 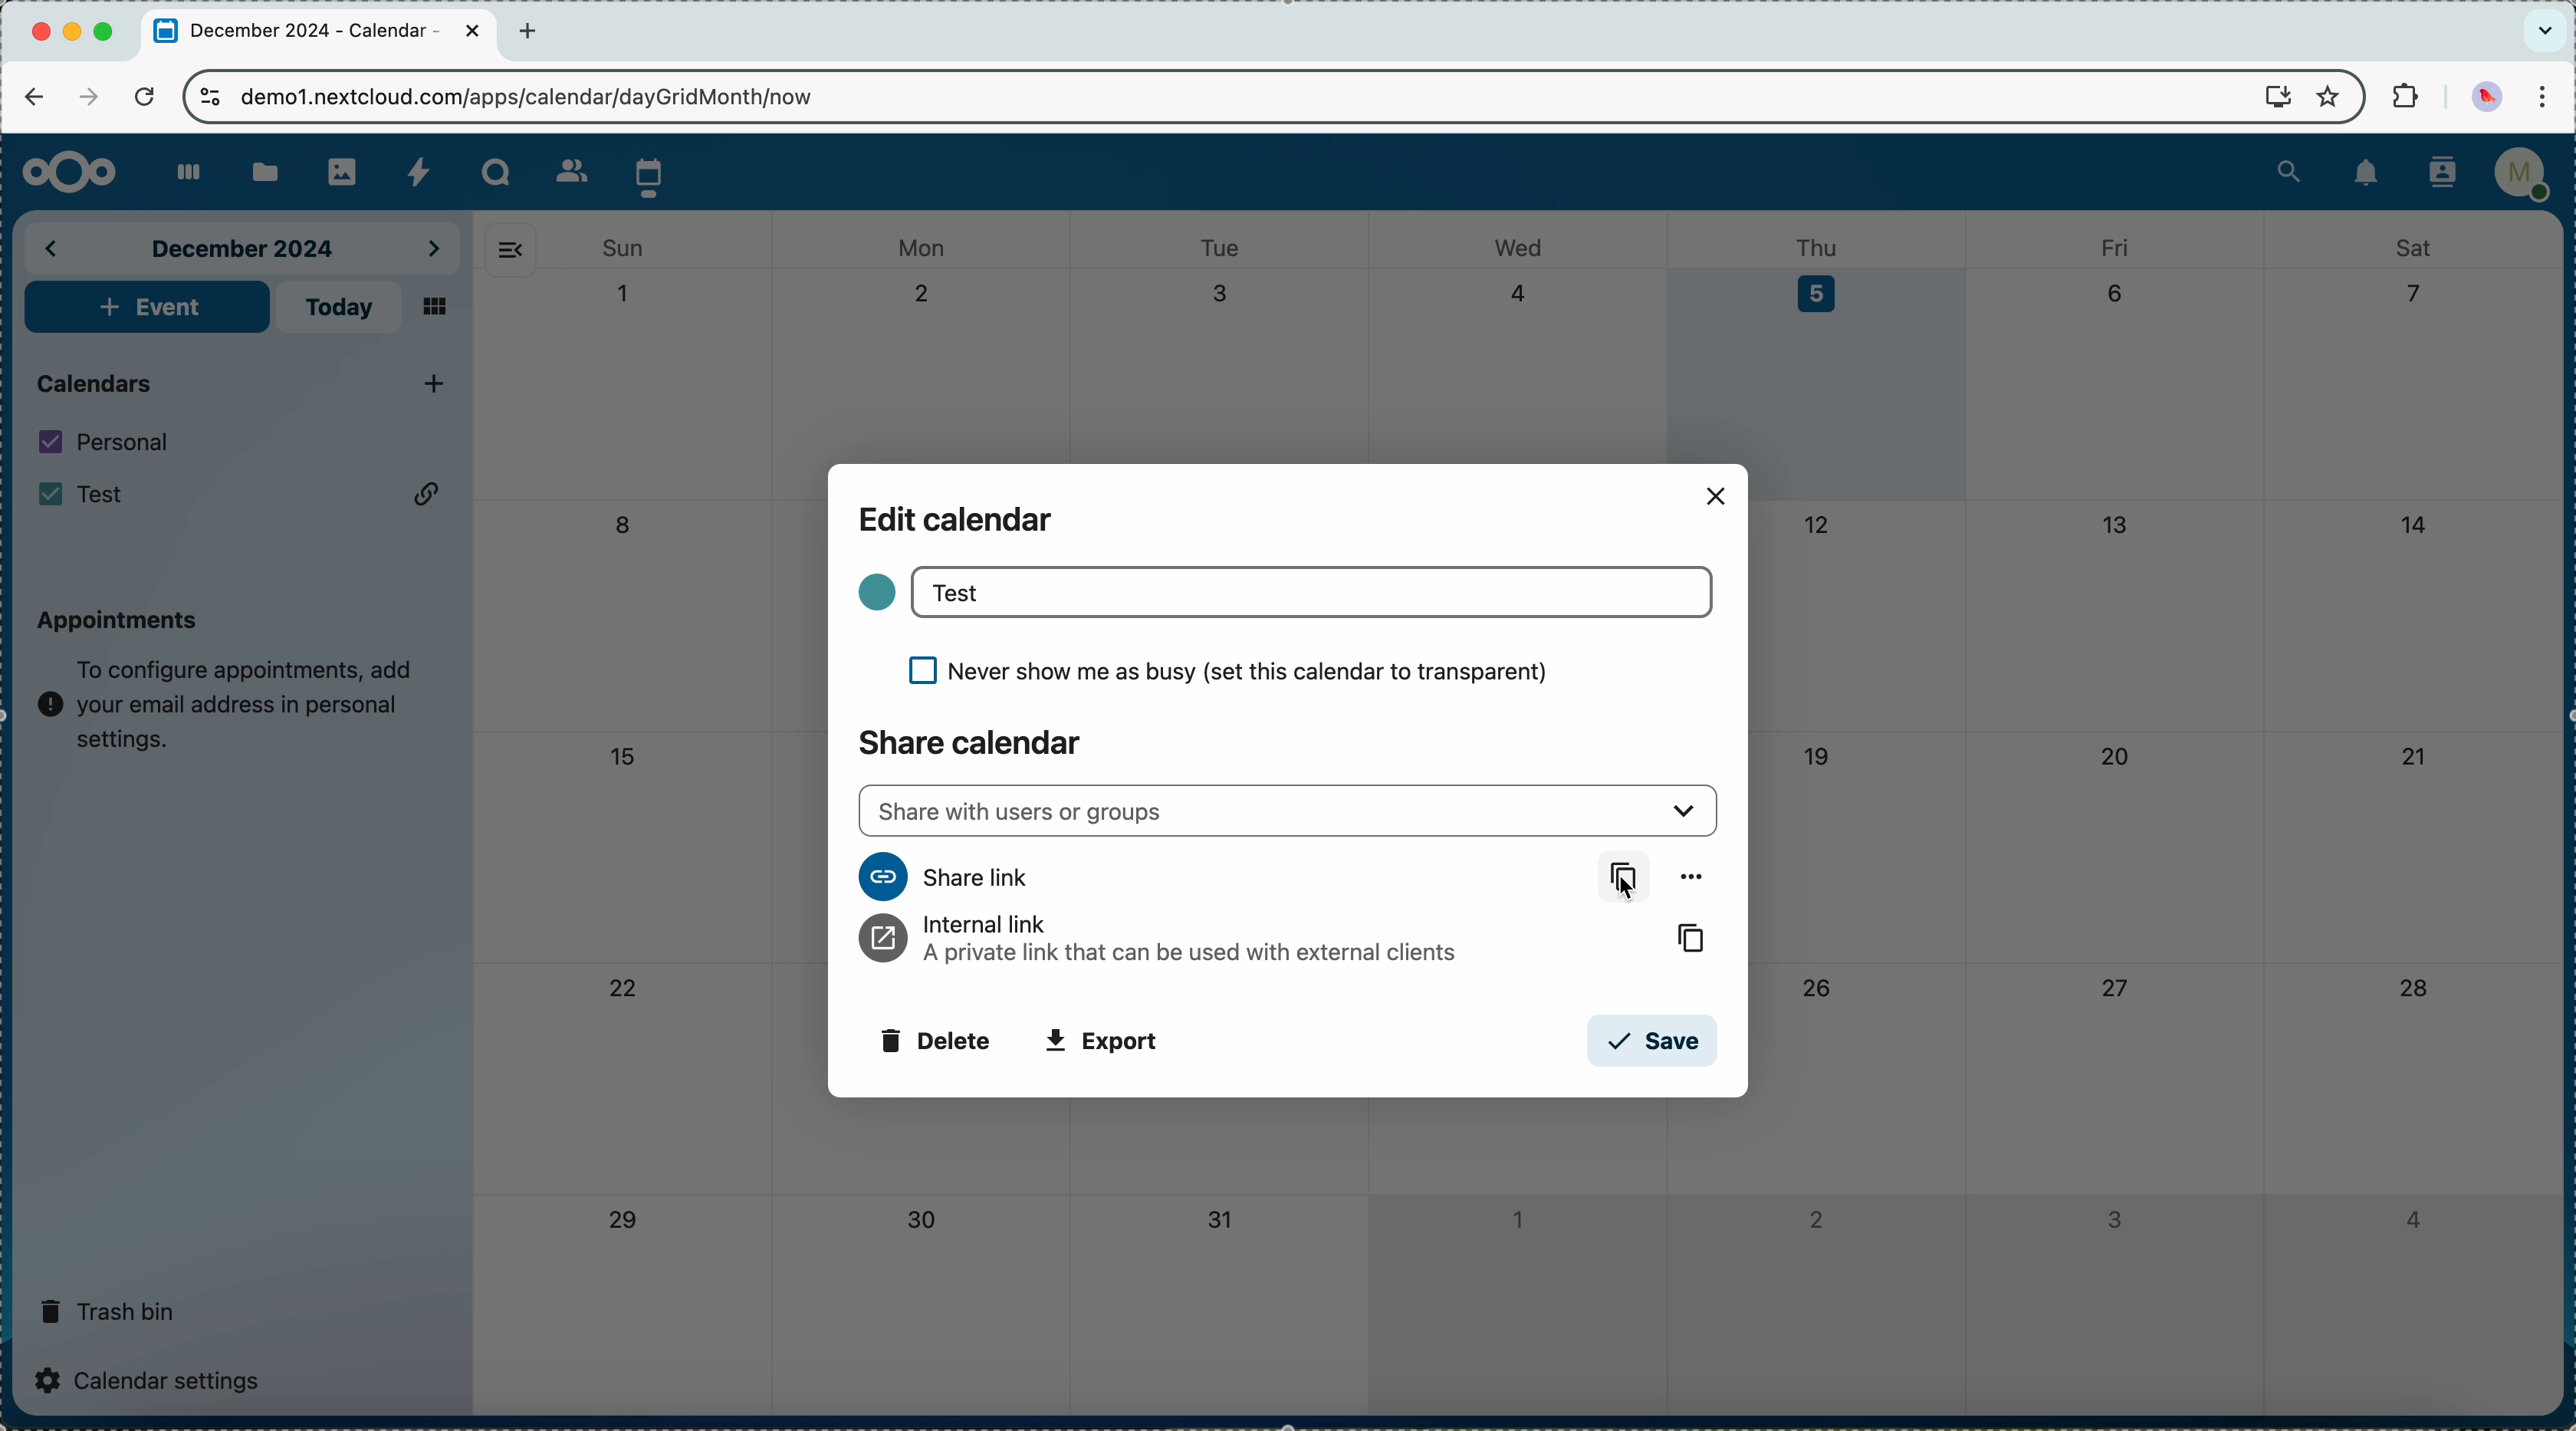 What do you see at coordinates (2115, 290) in the screenshot?
I see `6` at bounding box center [2115, 290].